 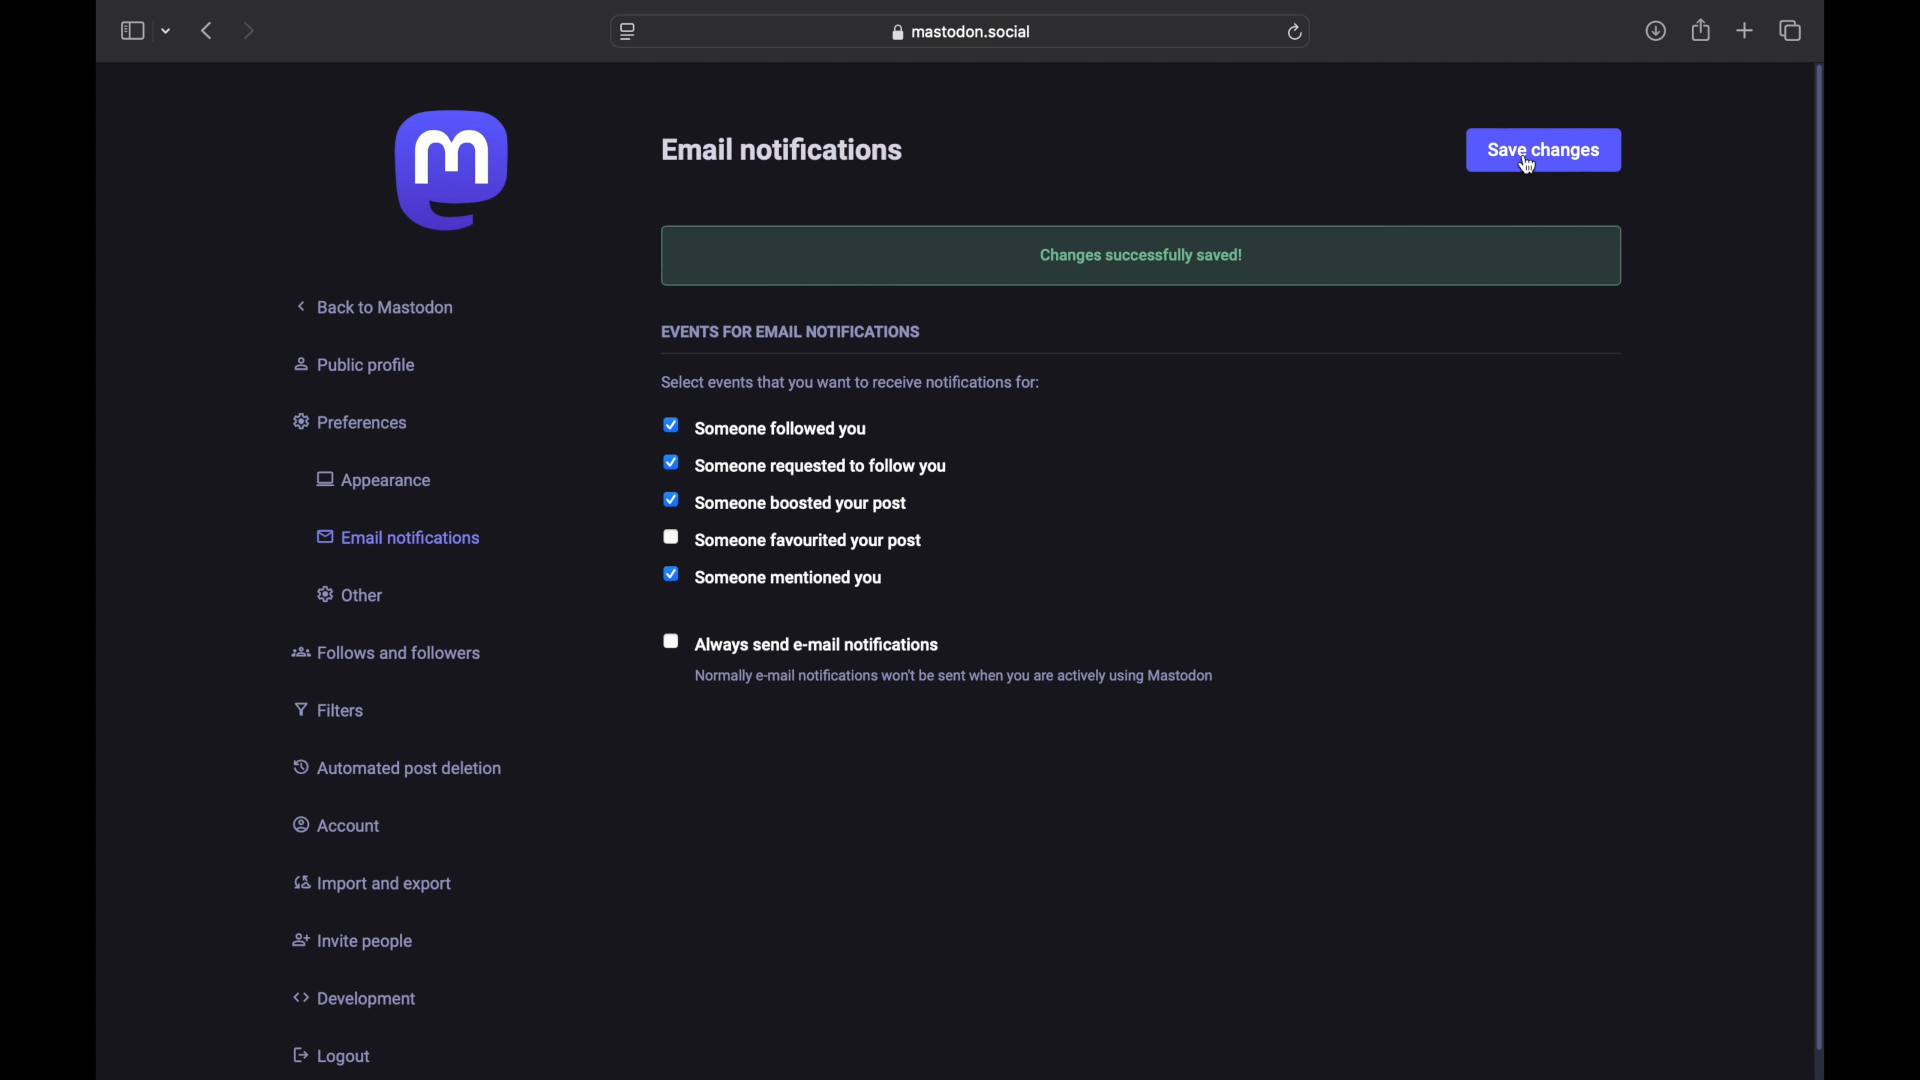 What do you see at coordinates (794, 539) in the screenshot?
I see `checkbox` at bounding box center [794, 539].